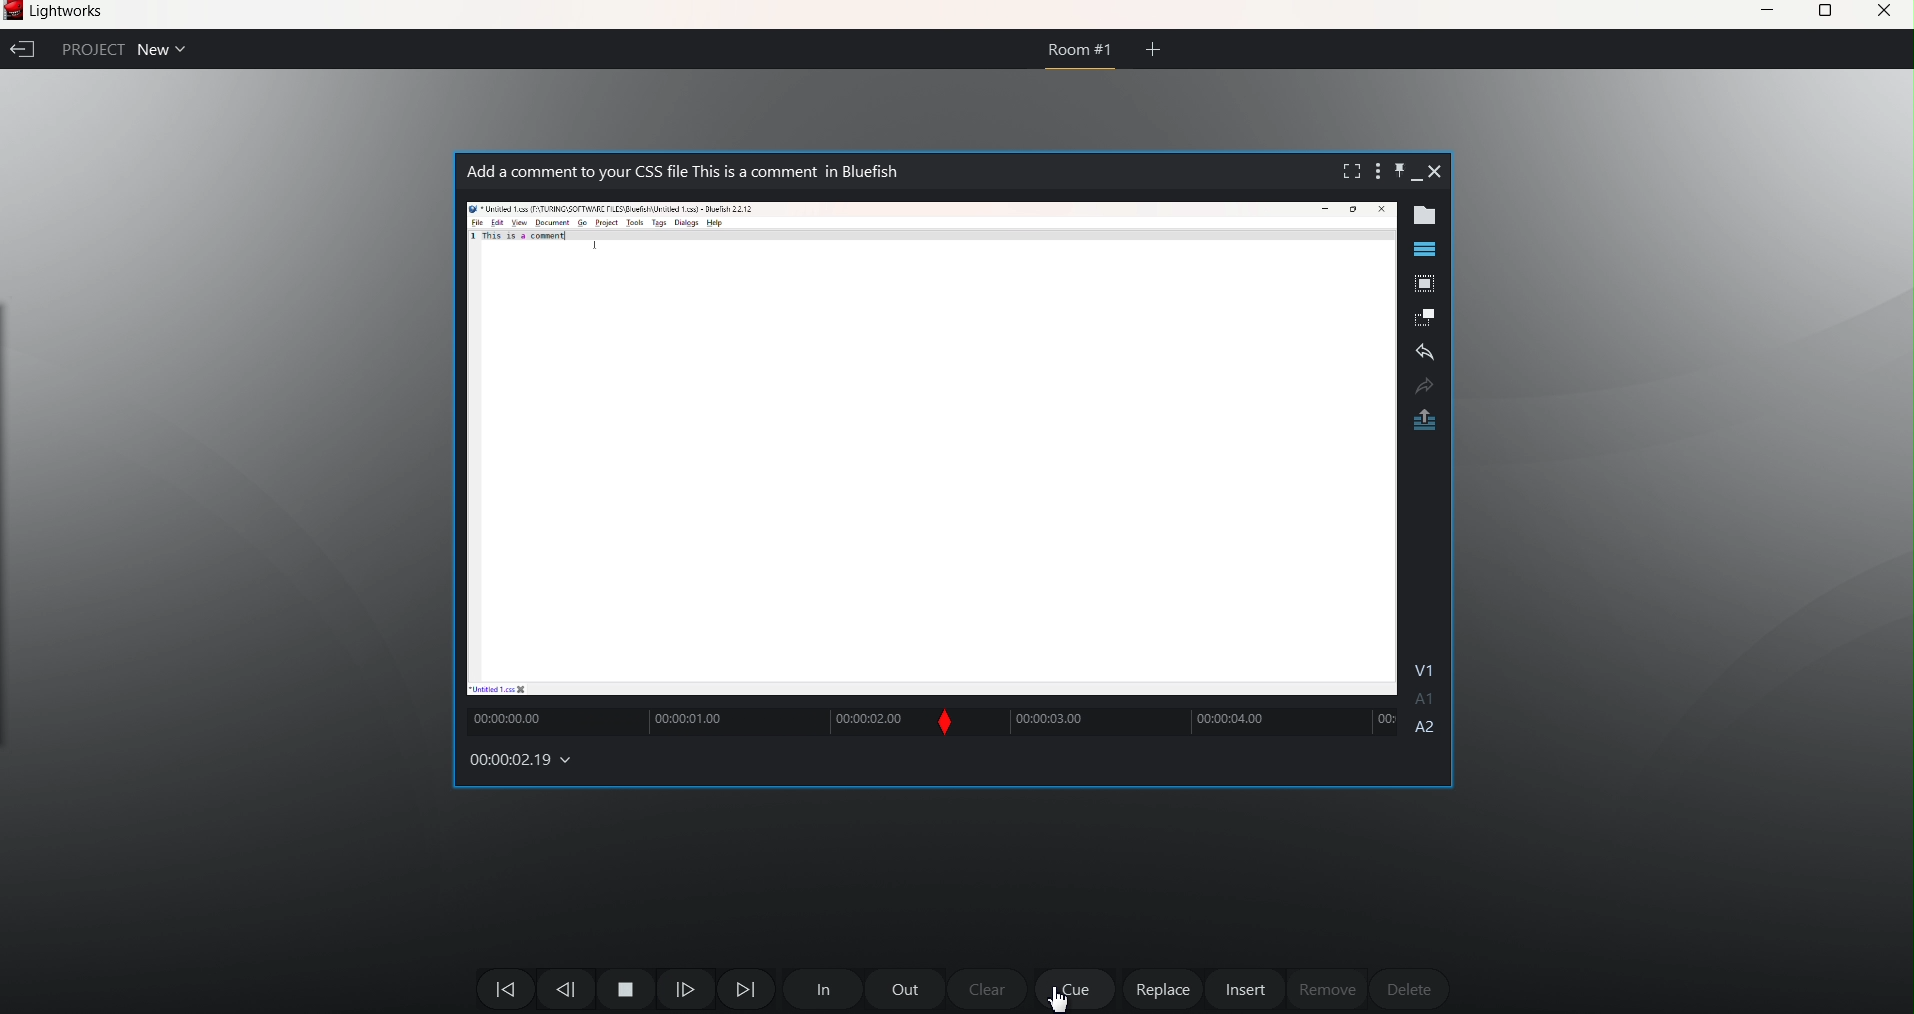  I want to click on In, so click(820, 990).